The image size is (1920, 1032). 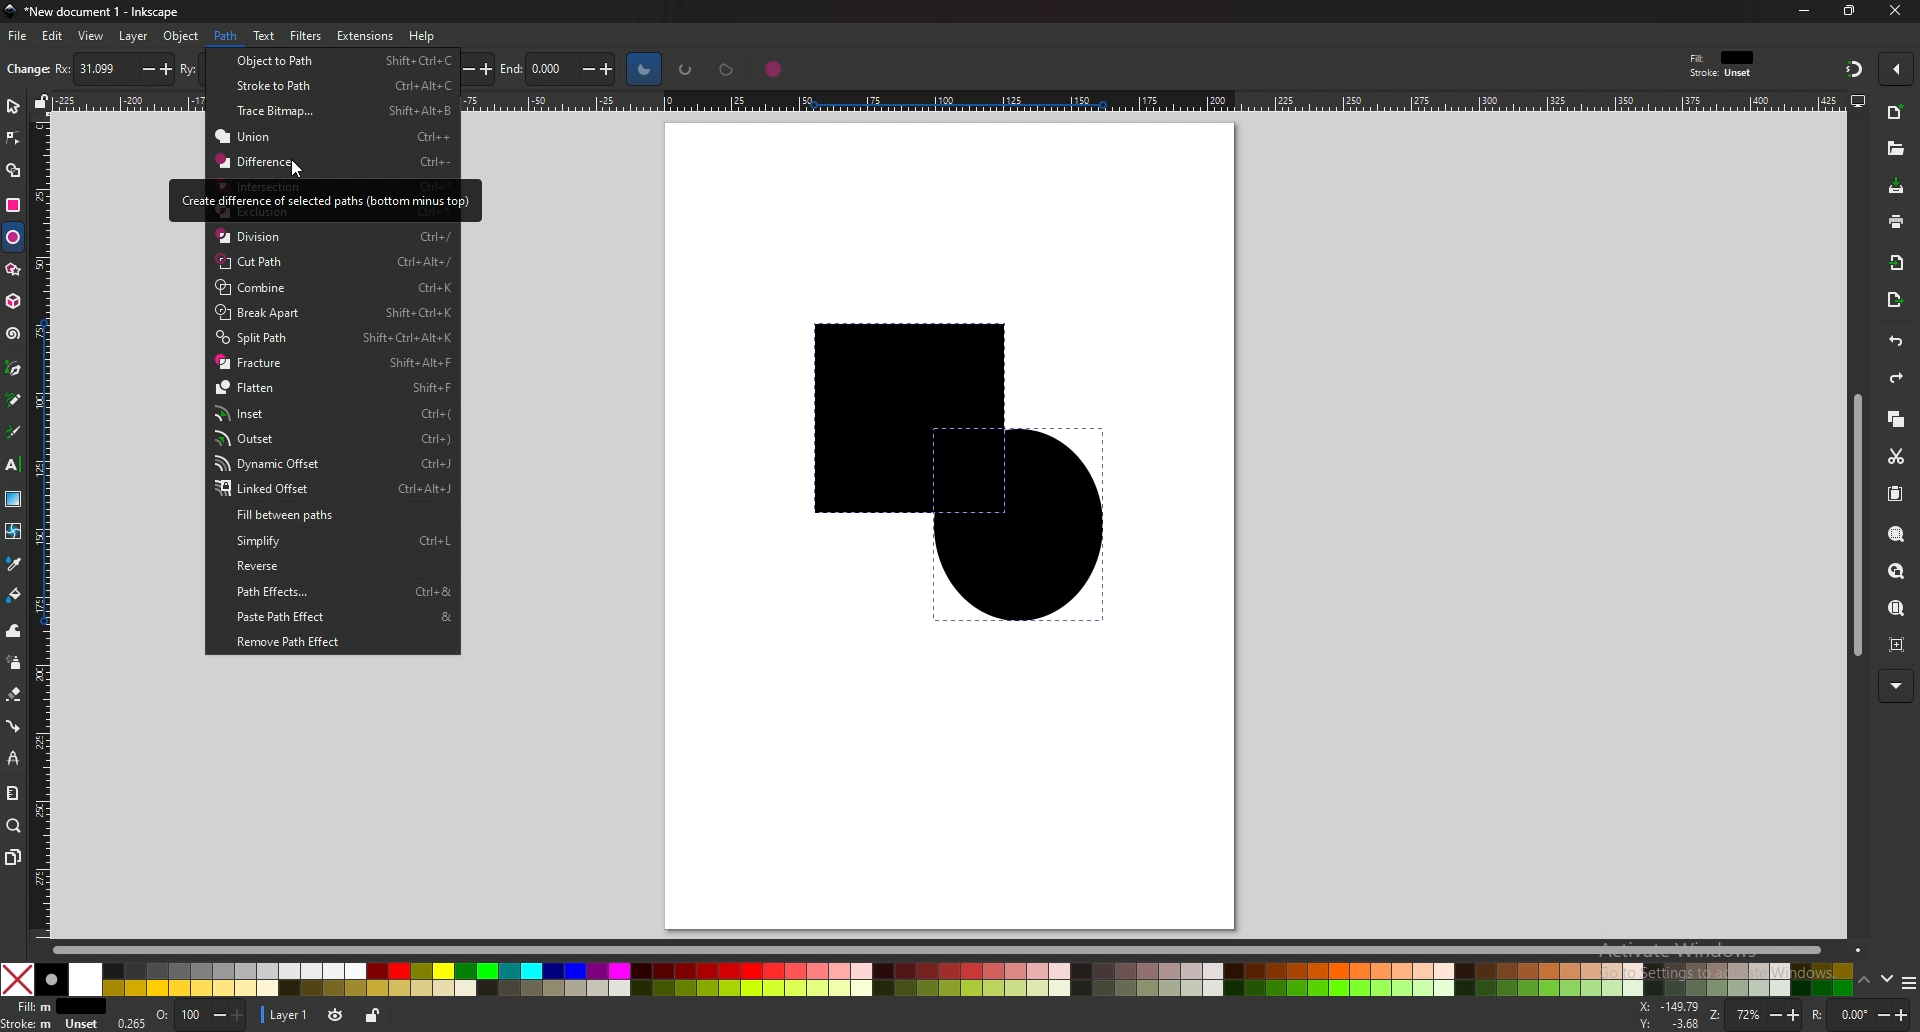 What do you see at coordinates (334, 592) in the screenshot?
I see `Path Effects` at bounding box center [334, 592].